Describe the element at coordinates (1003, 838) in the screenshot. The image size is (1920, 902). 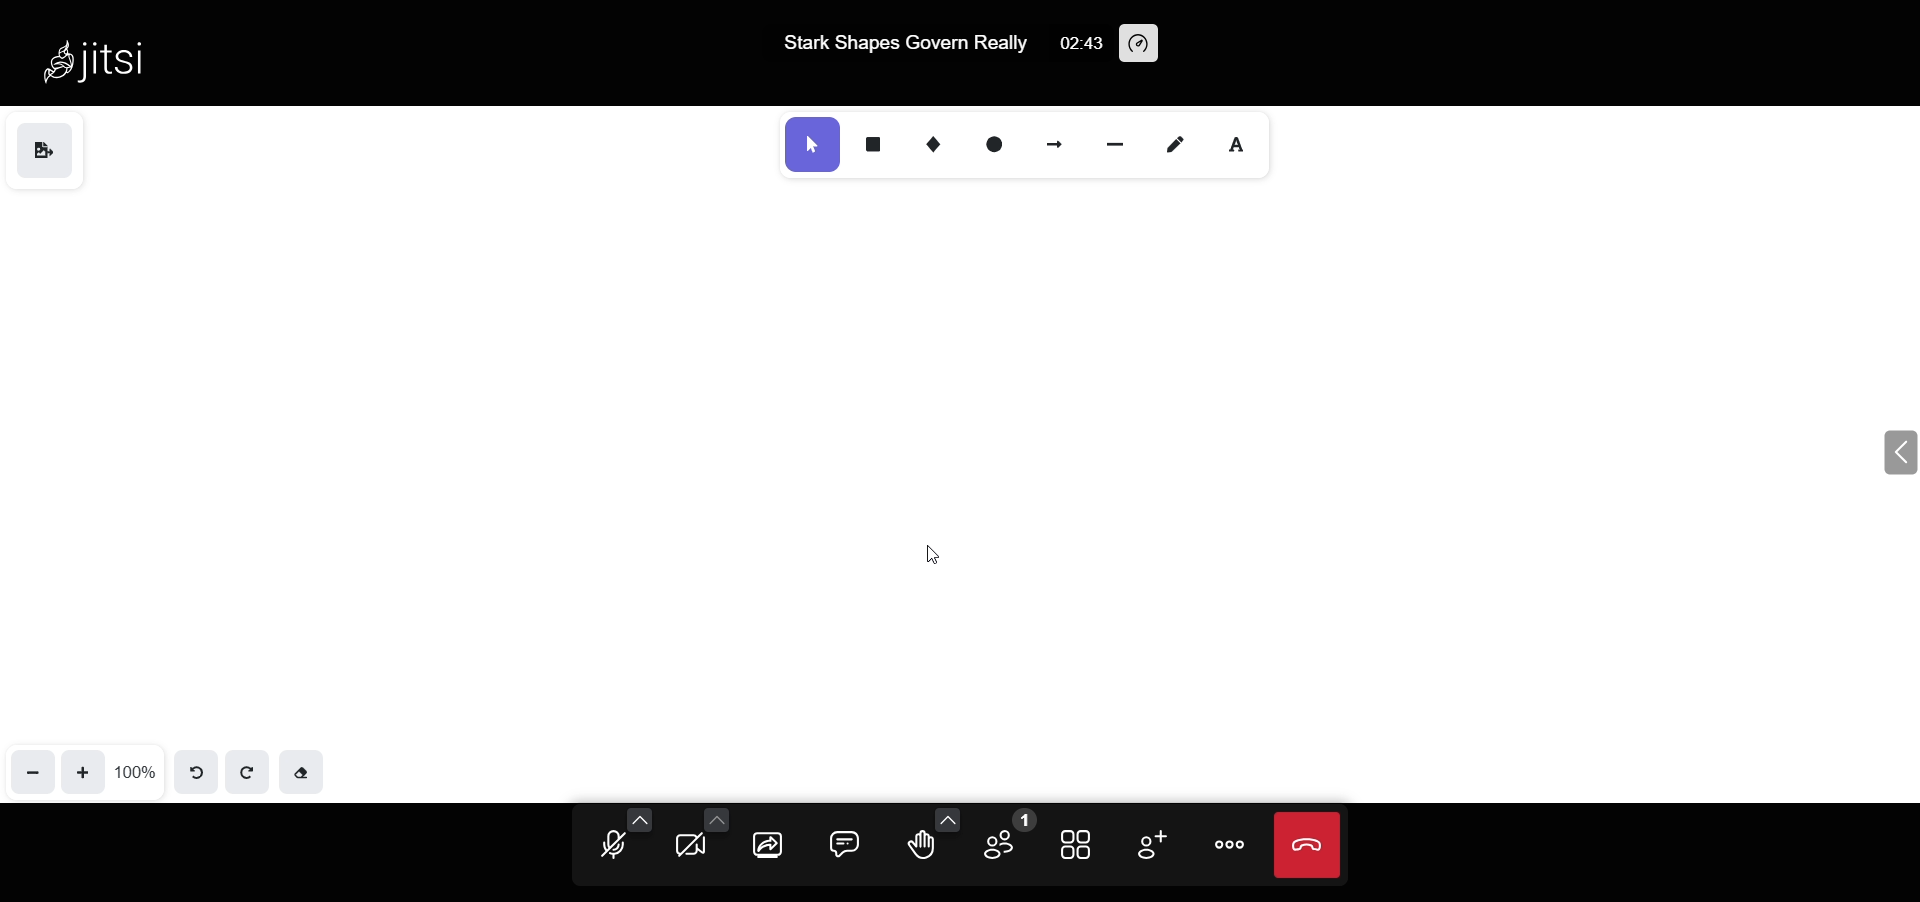
I see `participant` at that location.